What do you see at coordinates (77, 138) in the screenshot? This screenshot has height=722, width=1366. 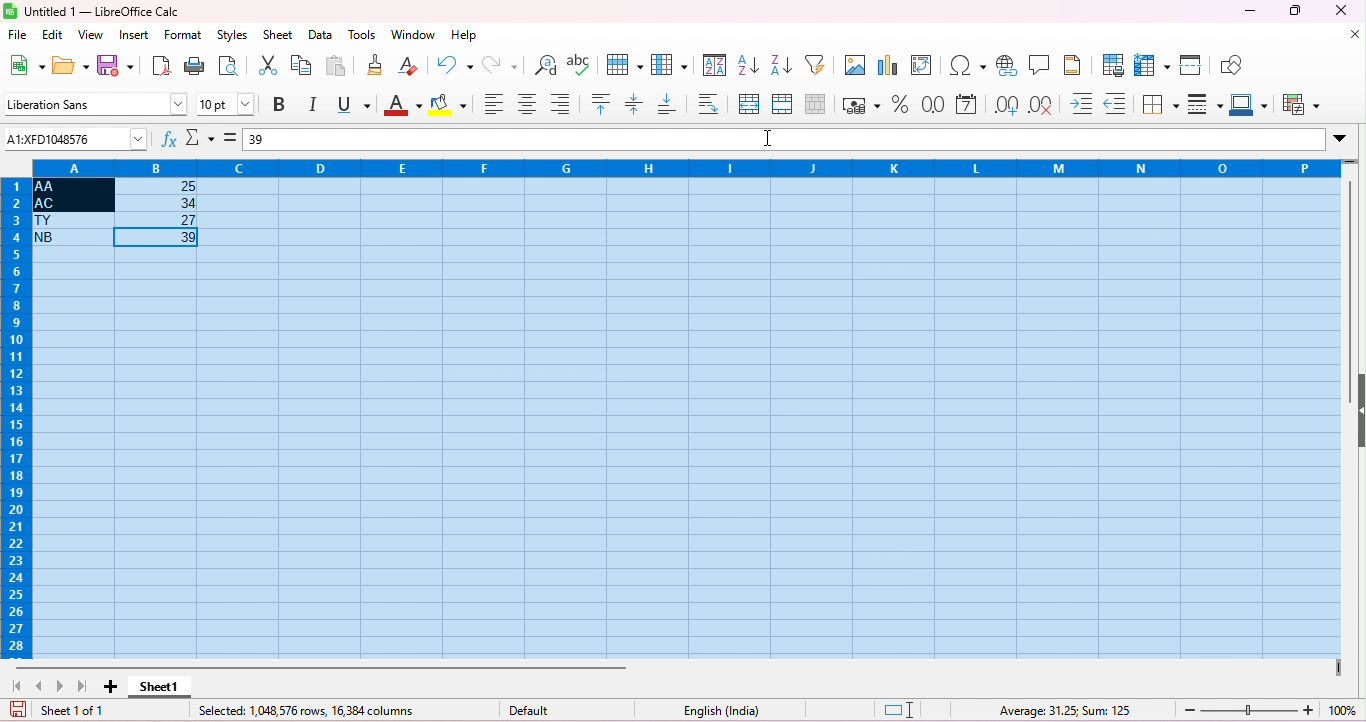 I see `selected cell number` at bounding box center [77, 138].